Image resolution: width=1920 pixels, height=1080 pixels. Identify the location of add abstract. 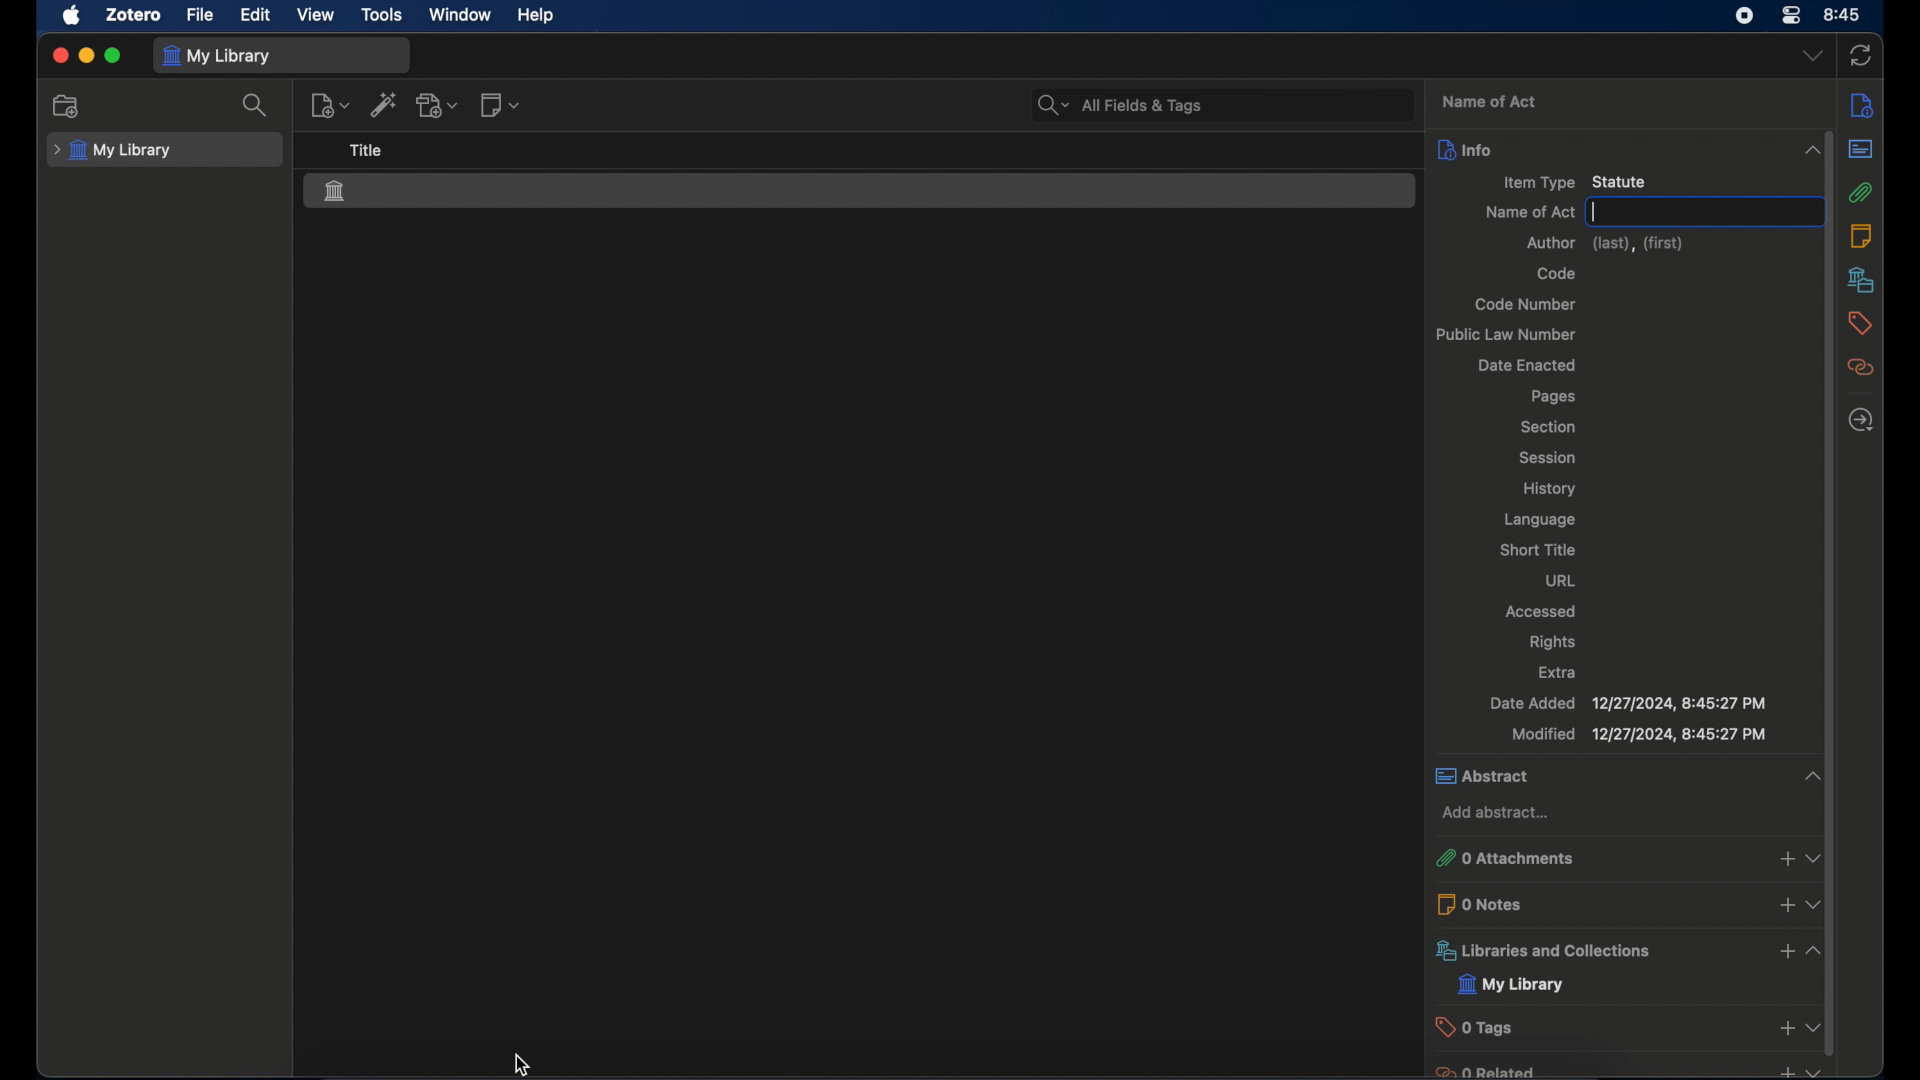
(1500, 813).